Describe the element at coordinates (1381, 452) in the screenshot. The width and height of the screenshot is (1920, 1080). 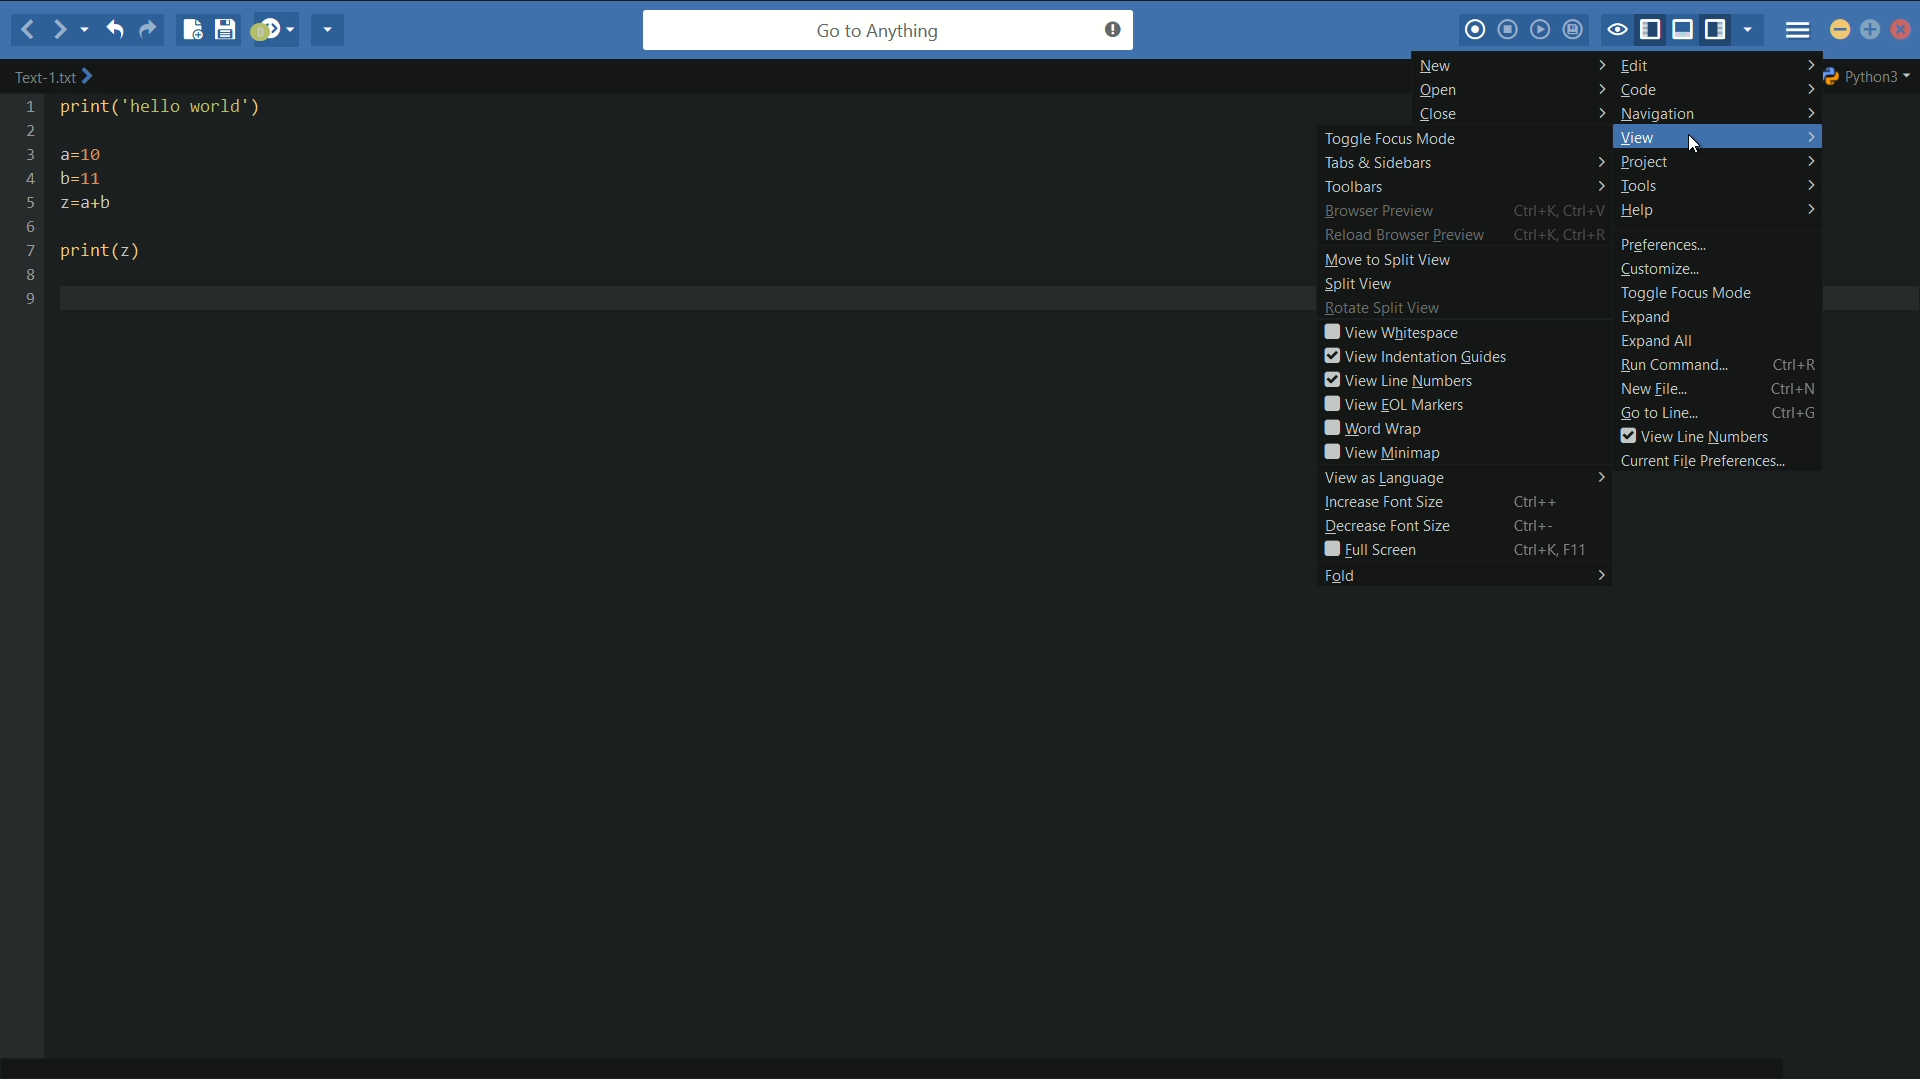
I see `view minimap` at that location.